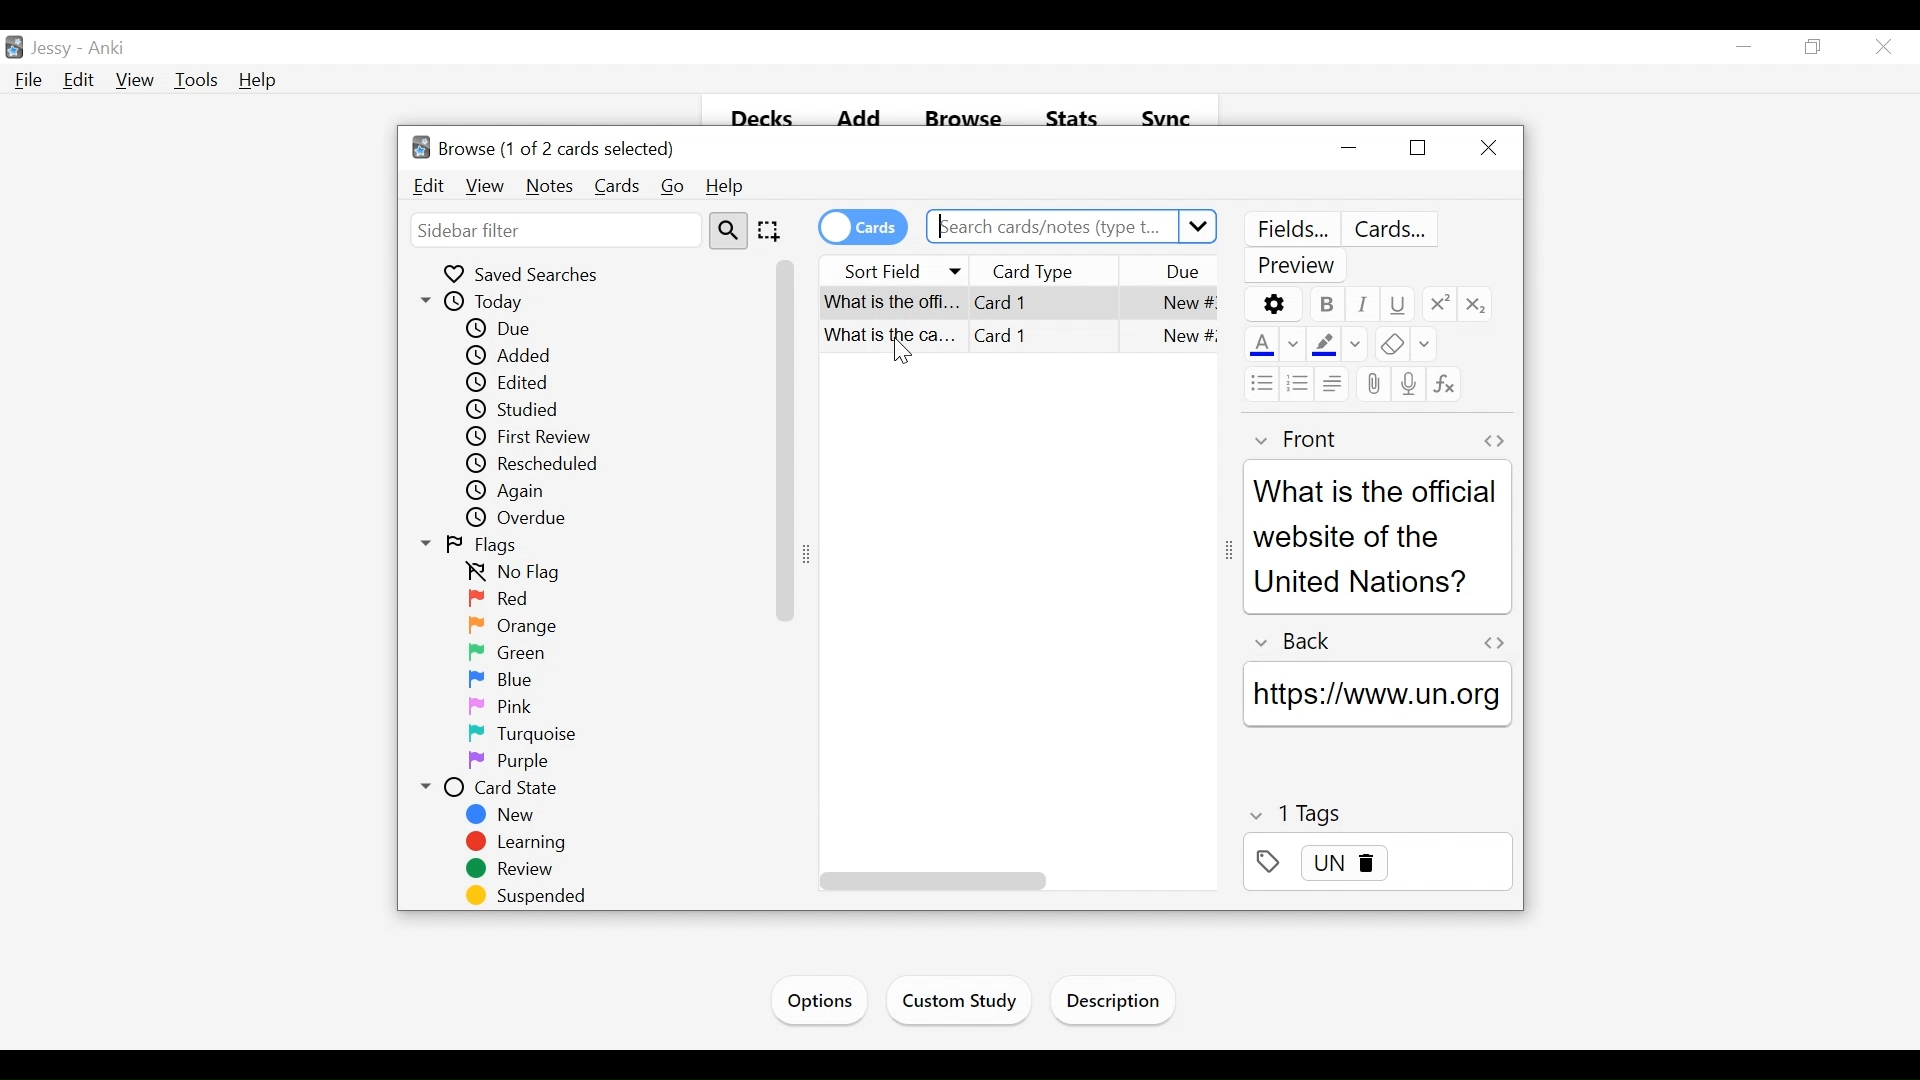 This screenshot has width=1920, height=1080. I want to click on cursor, so click(909, 359).